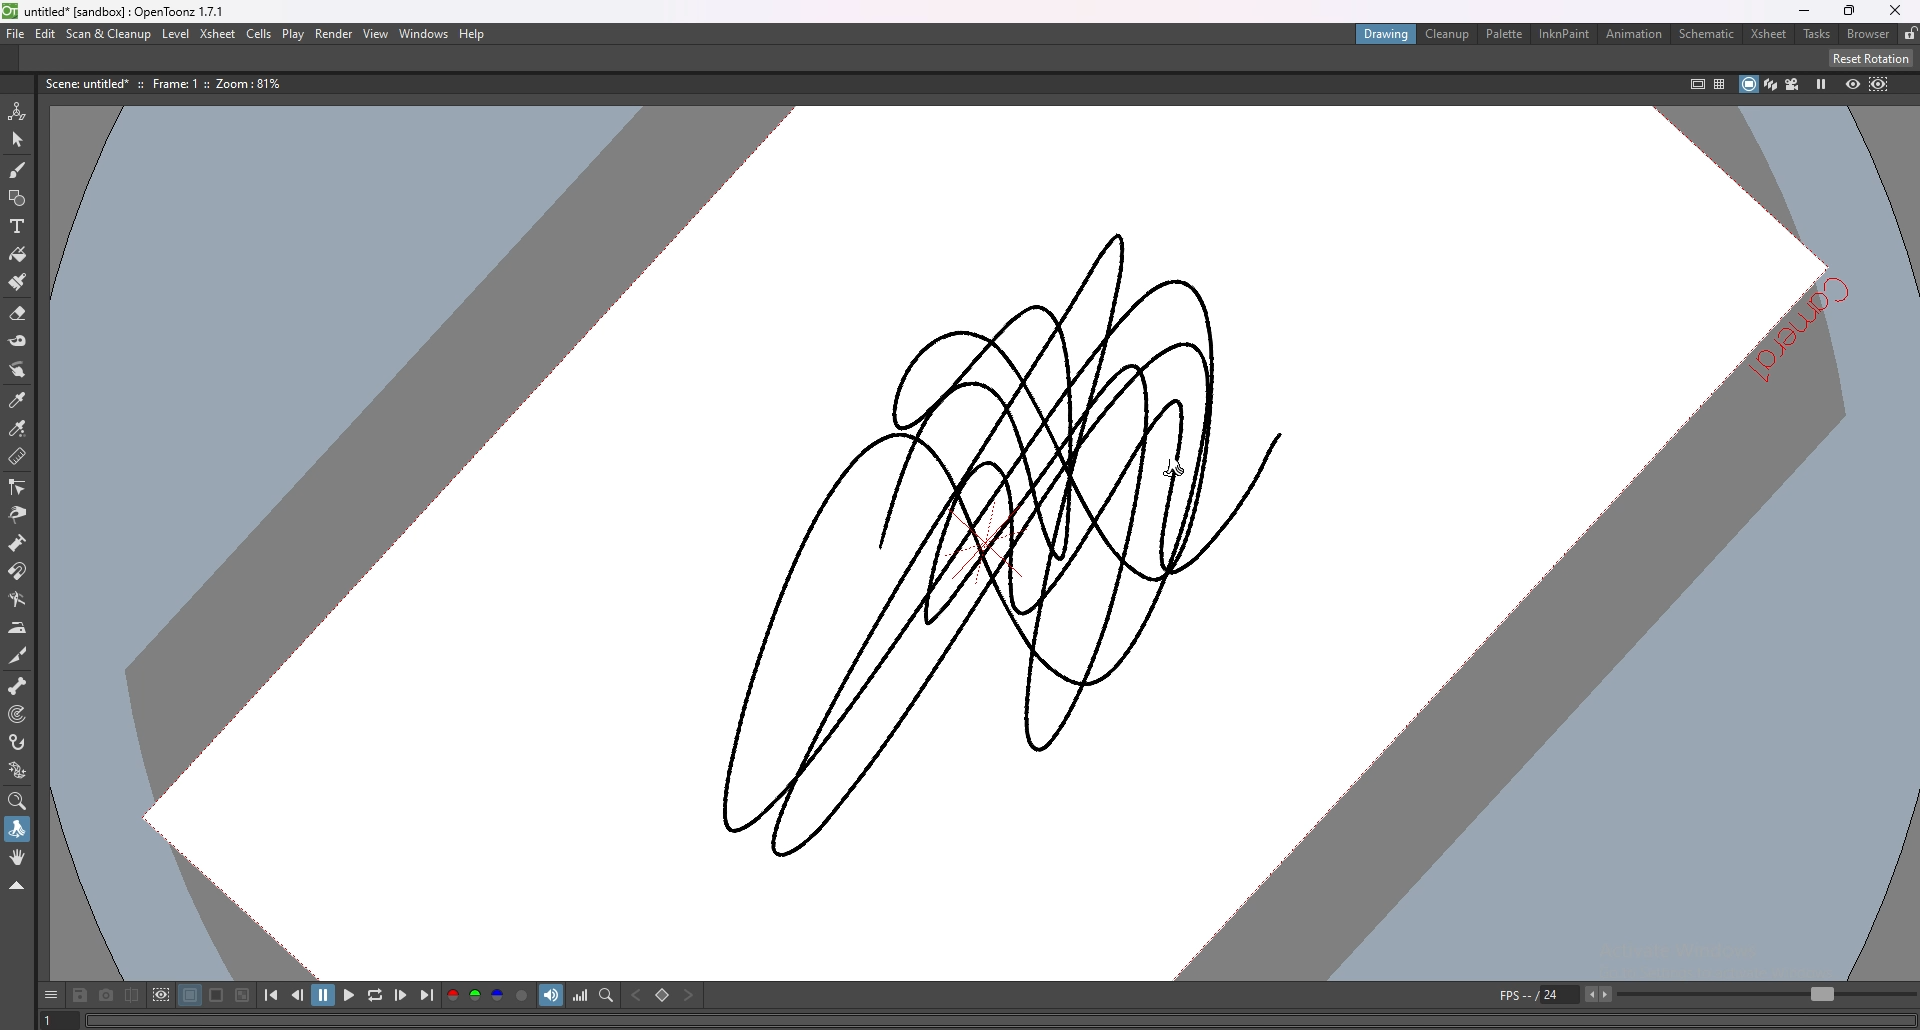  Describe the element at coordinates (18, 429) in the screenshot. I see `rgb picker` at that location.